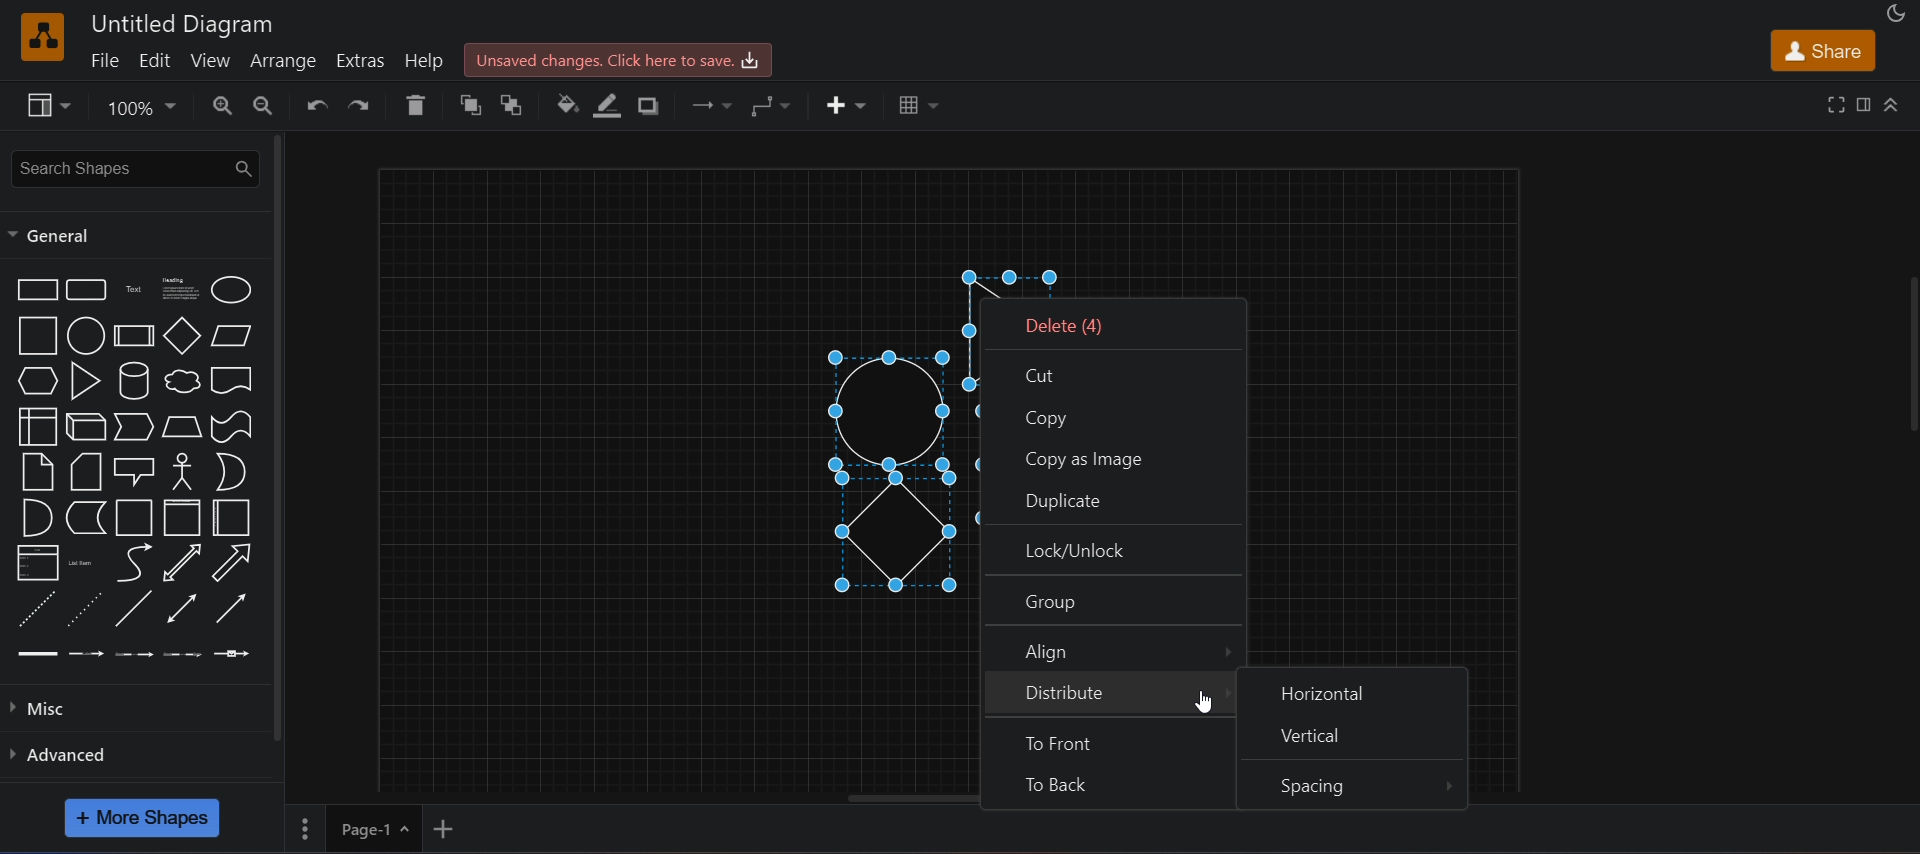 The height and width of the screenshot is (854, 1920). I want to click on search shapes, so click(133, 167).